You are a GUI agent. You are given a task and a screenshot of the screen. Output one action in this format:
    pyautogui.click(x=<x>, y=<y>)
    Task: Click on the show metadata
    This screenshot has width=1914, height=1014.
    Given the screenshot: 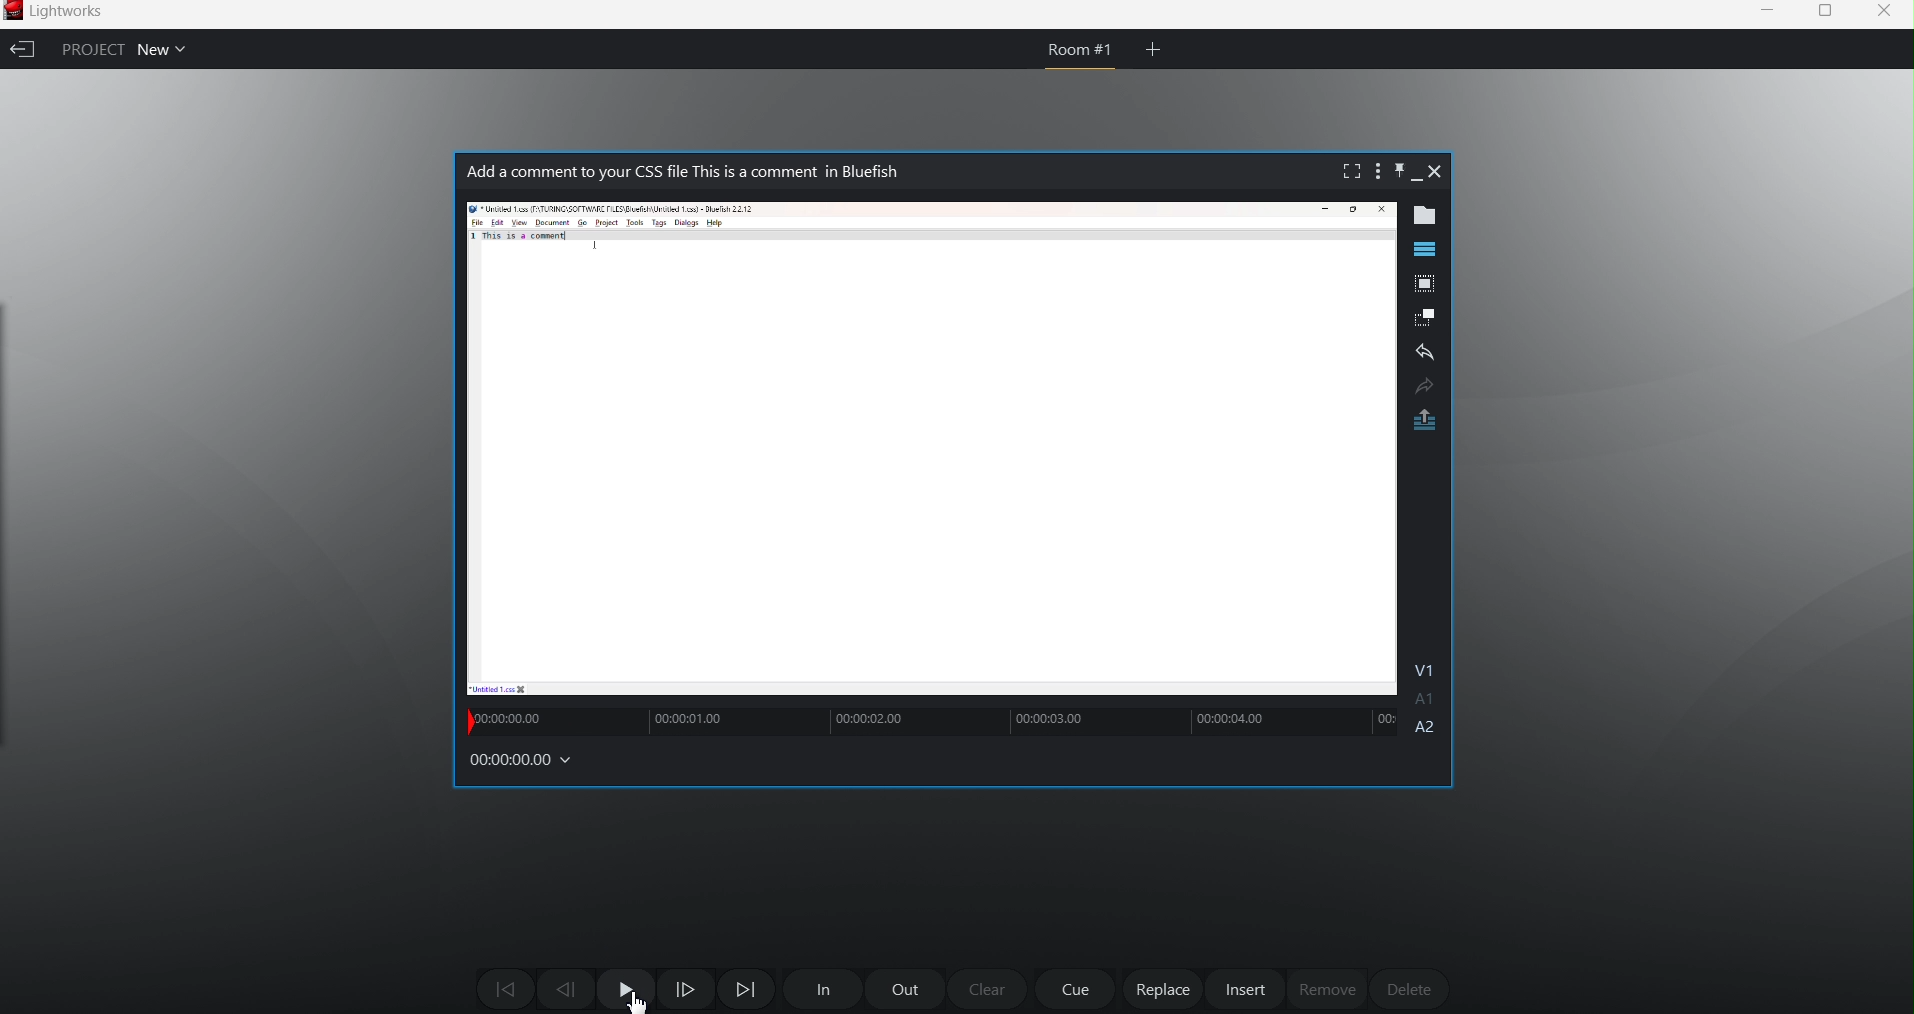 What is the action you would take?
    pyautogui.click(x=1431, y=216)
    